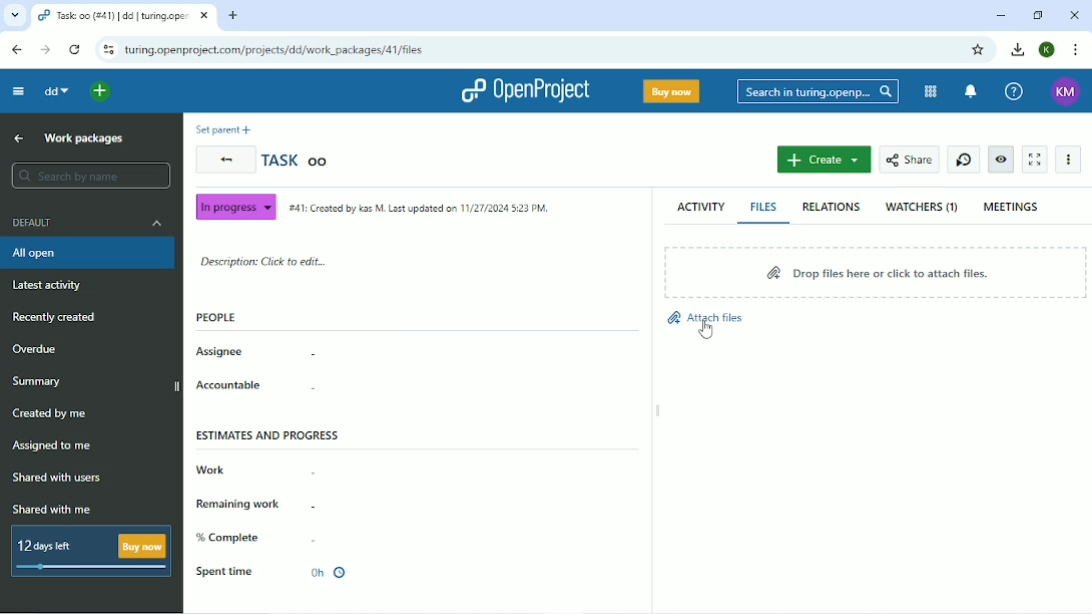 The width and height of the screenshot is (1092, 614). What do you see at coordinates (57, 93) in the screenshot?
I see `dd` at bounding box center [57, 93].